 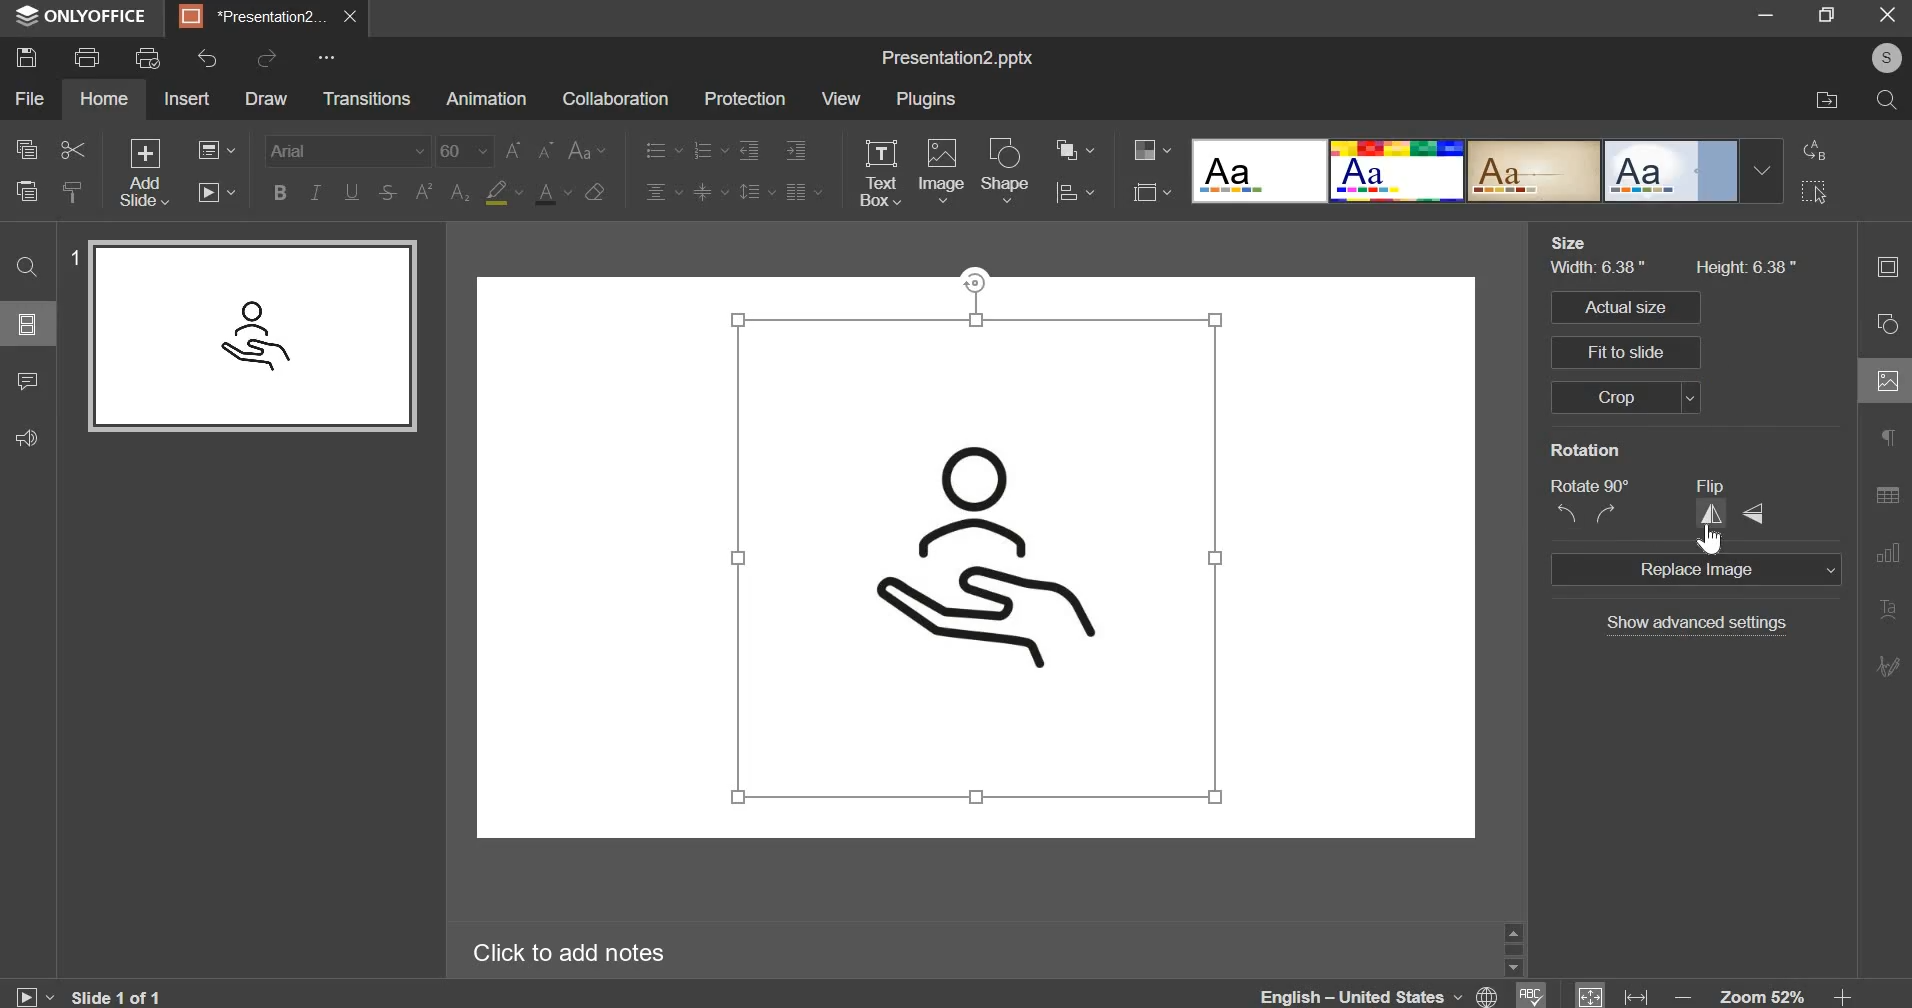 What do you see at coordinates (1885, 328) in the screenshot?
I see `shapes` at bounding box center [1885, 328].